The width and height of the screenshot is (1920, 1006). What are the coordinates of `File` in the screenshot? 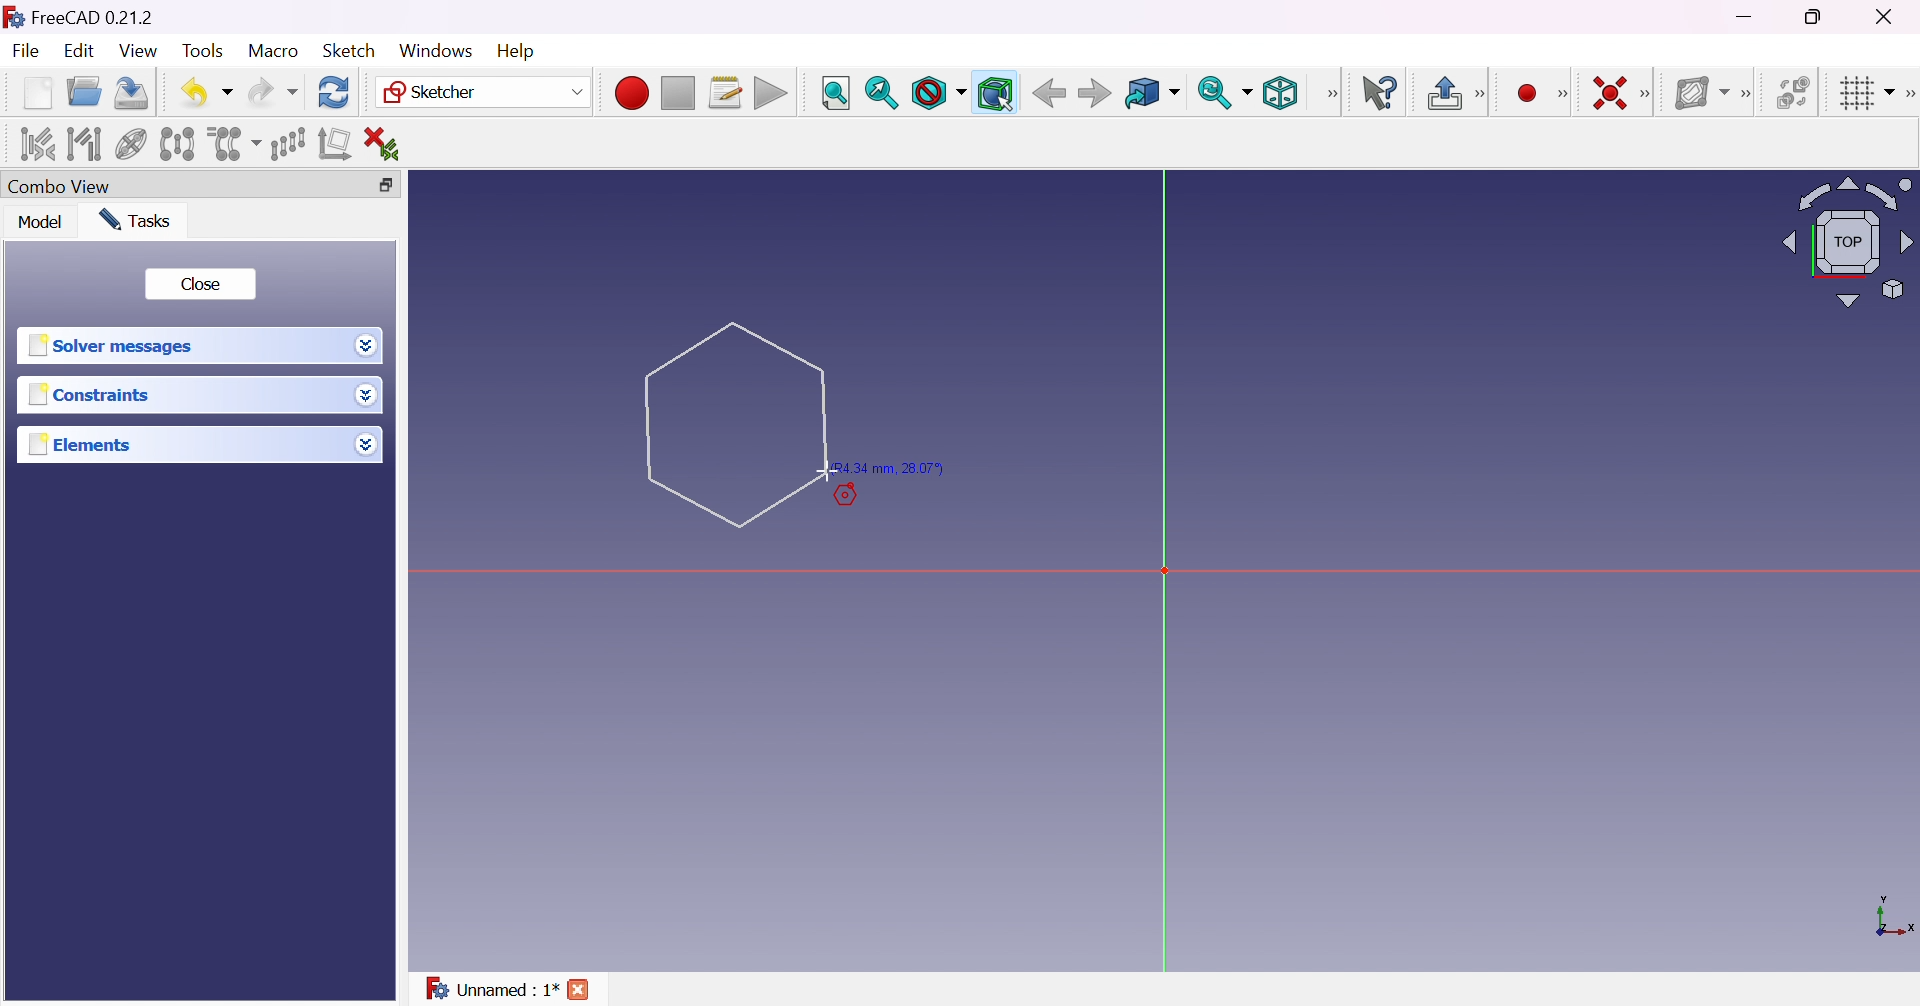 It's located at (26, 53).